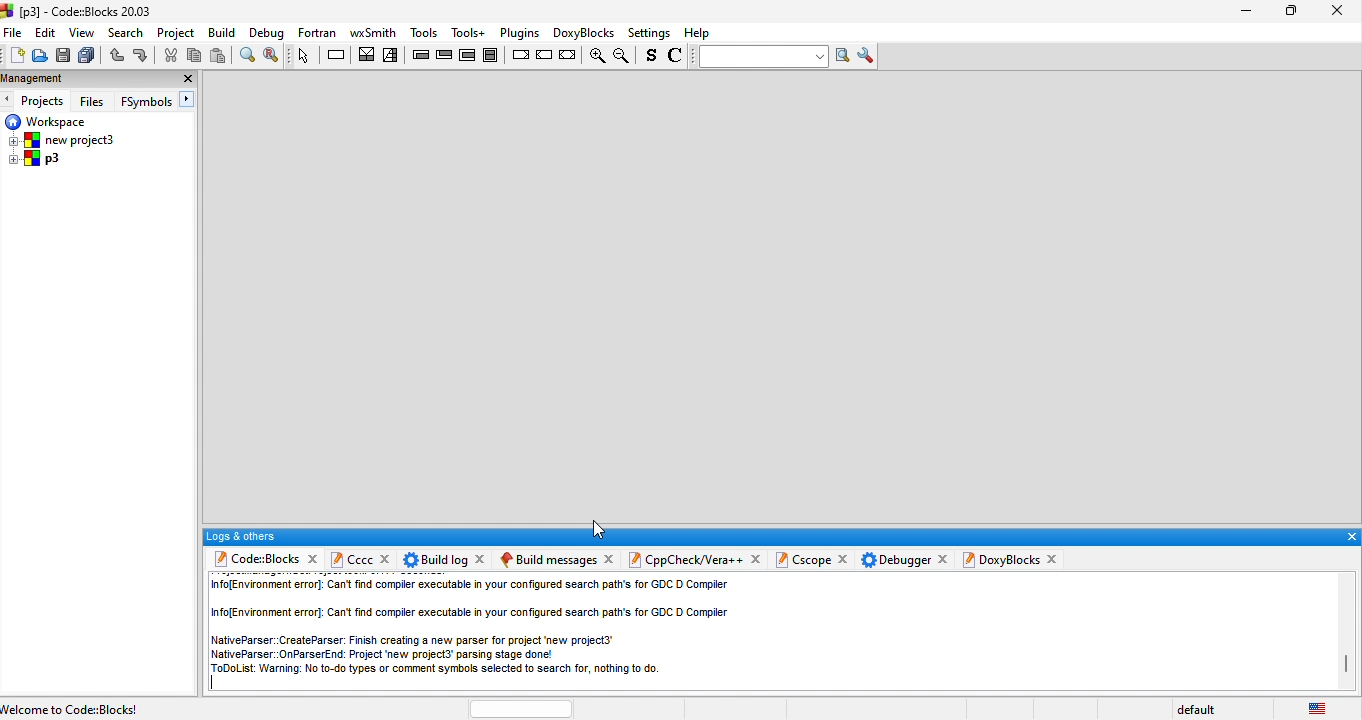 This screenshot has height=720, width=1362. I want to click on build, so click(223, 32).